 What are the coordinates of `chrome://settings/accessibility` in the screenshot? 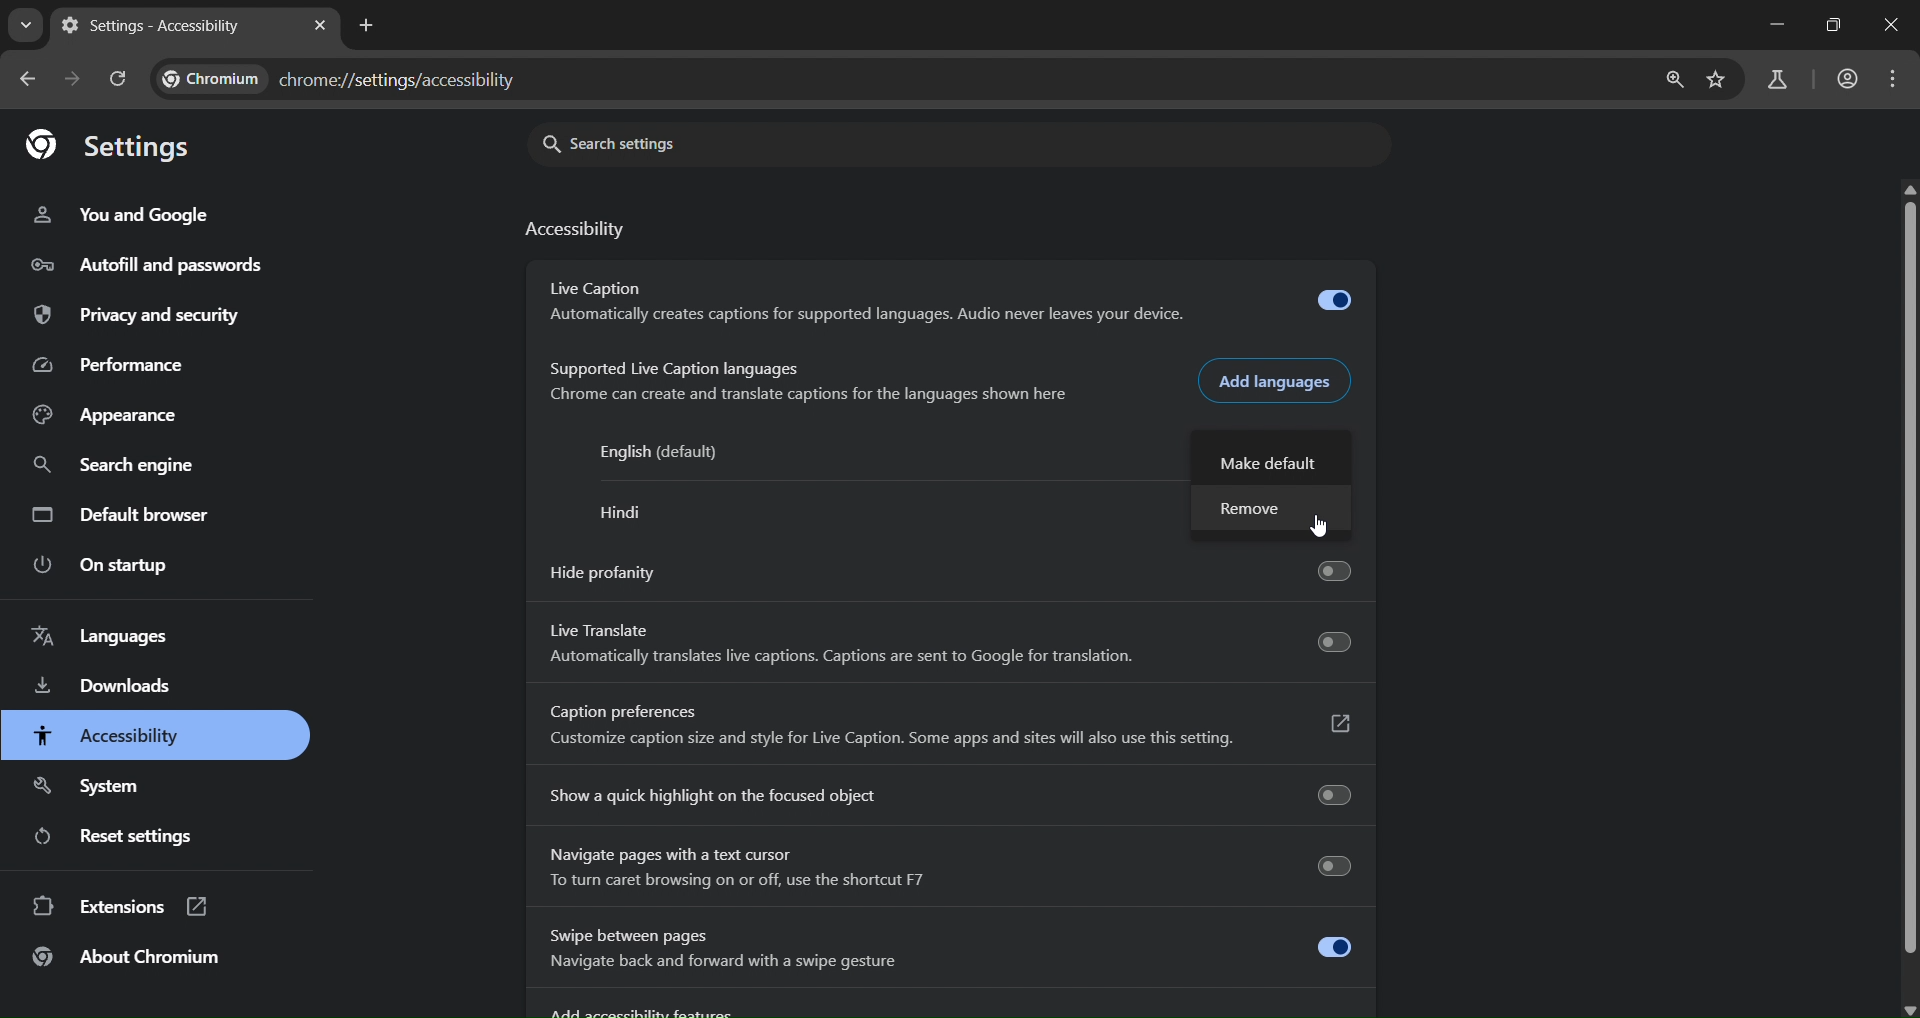 It's located at (402, 81).